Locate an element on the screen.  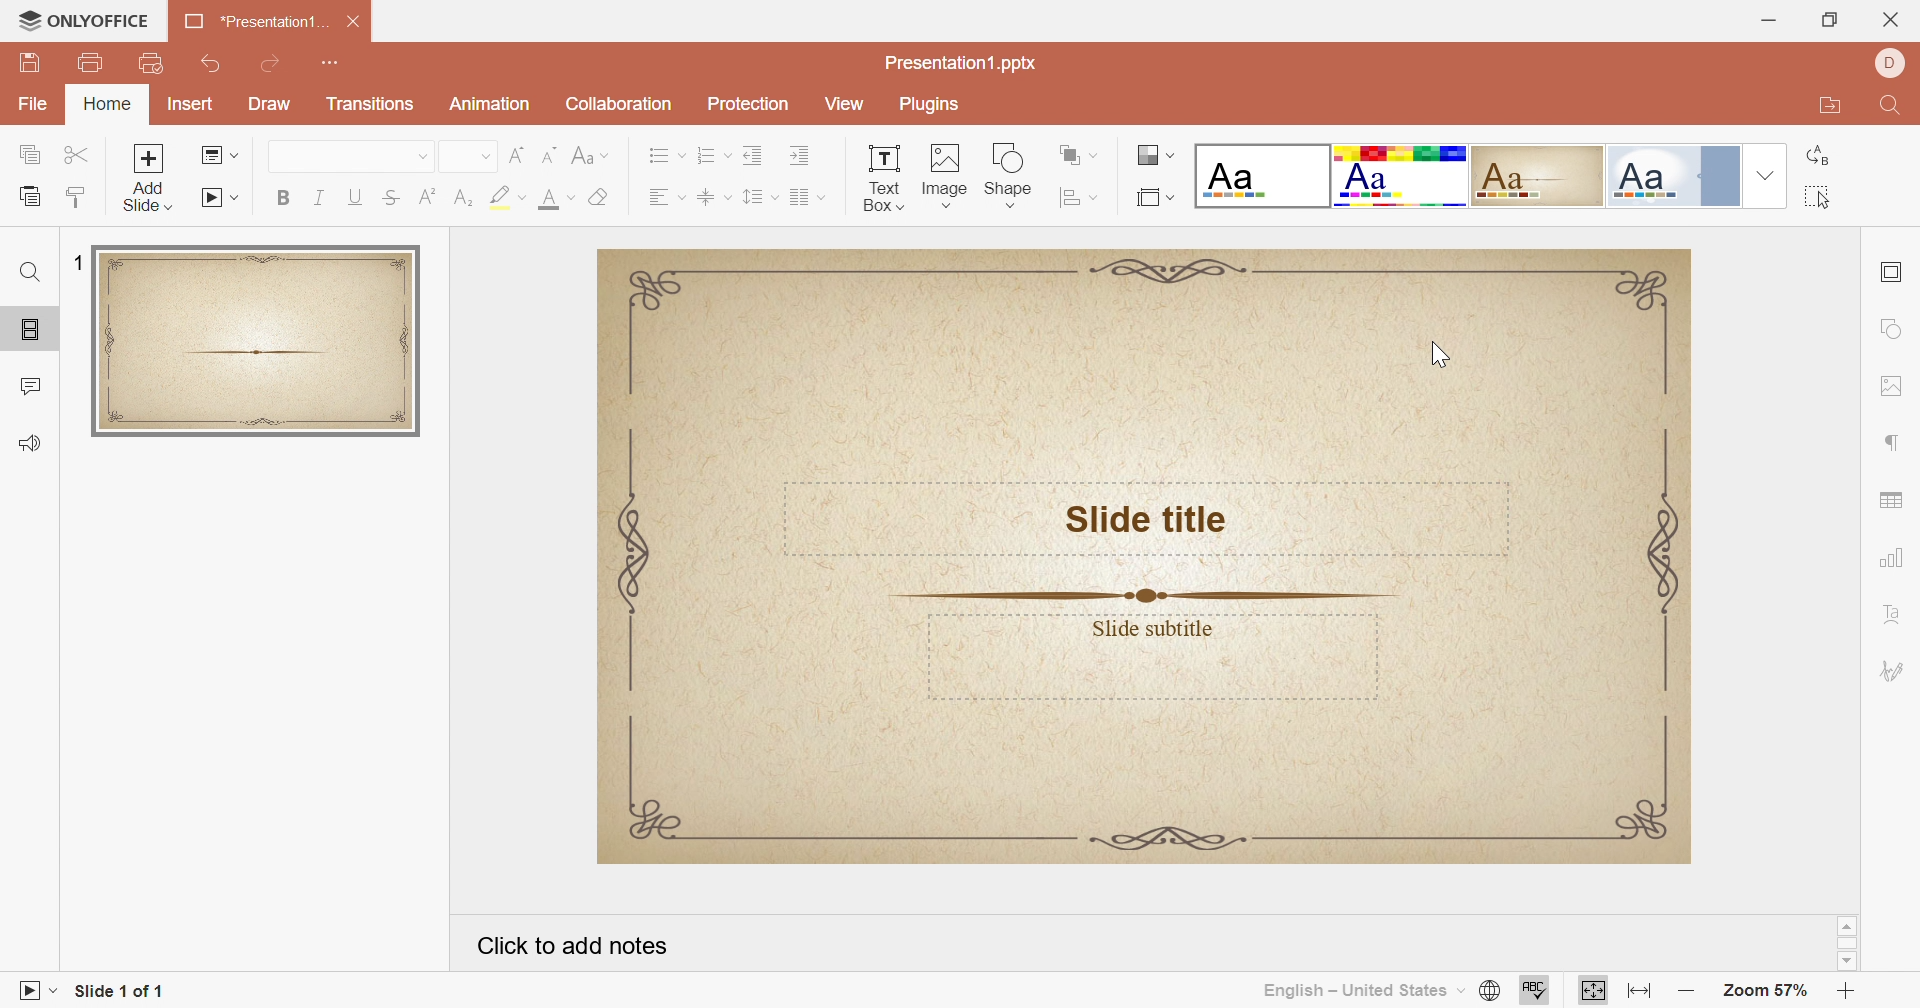
Minimize is located at coordinates (1765, 23).